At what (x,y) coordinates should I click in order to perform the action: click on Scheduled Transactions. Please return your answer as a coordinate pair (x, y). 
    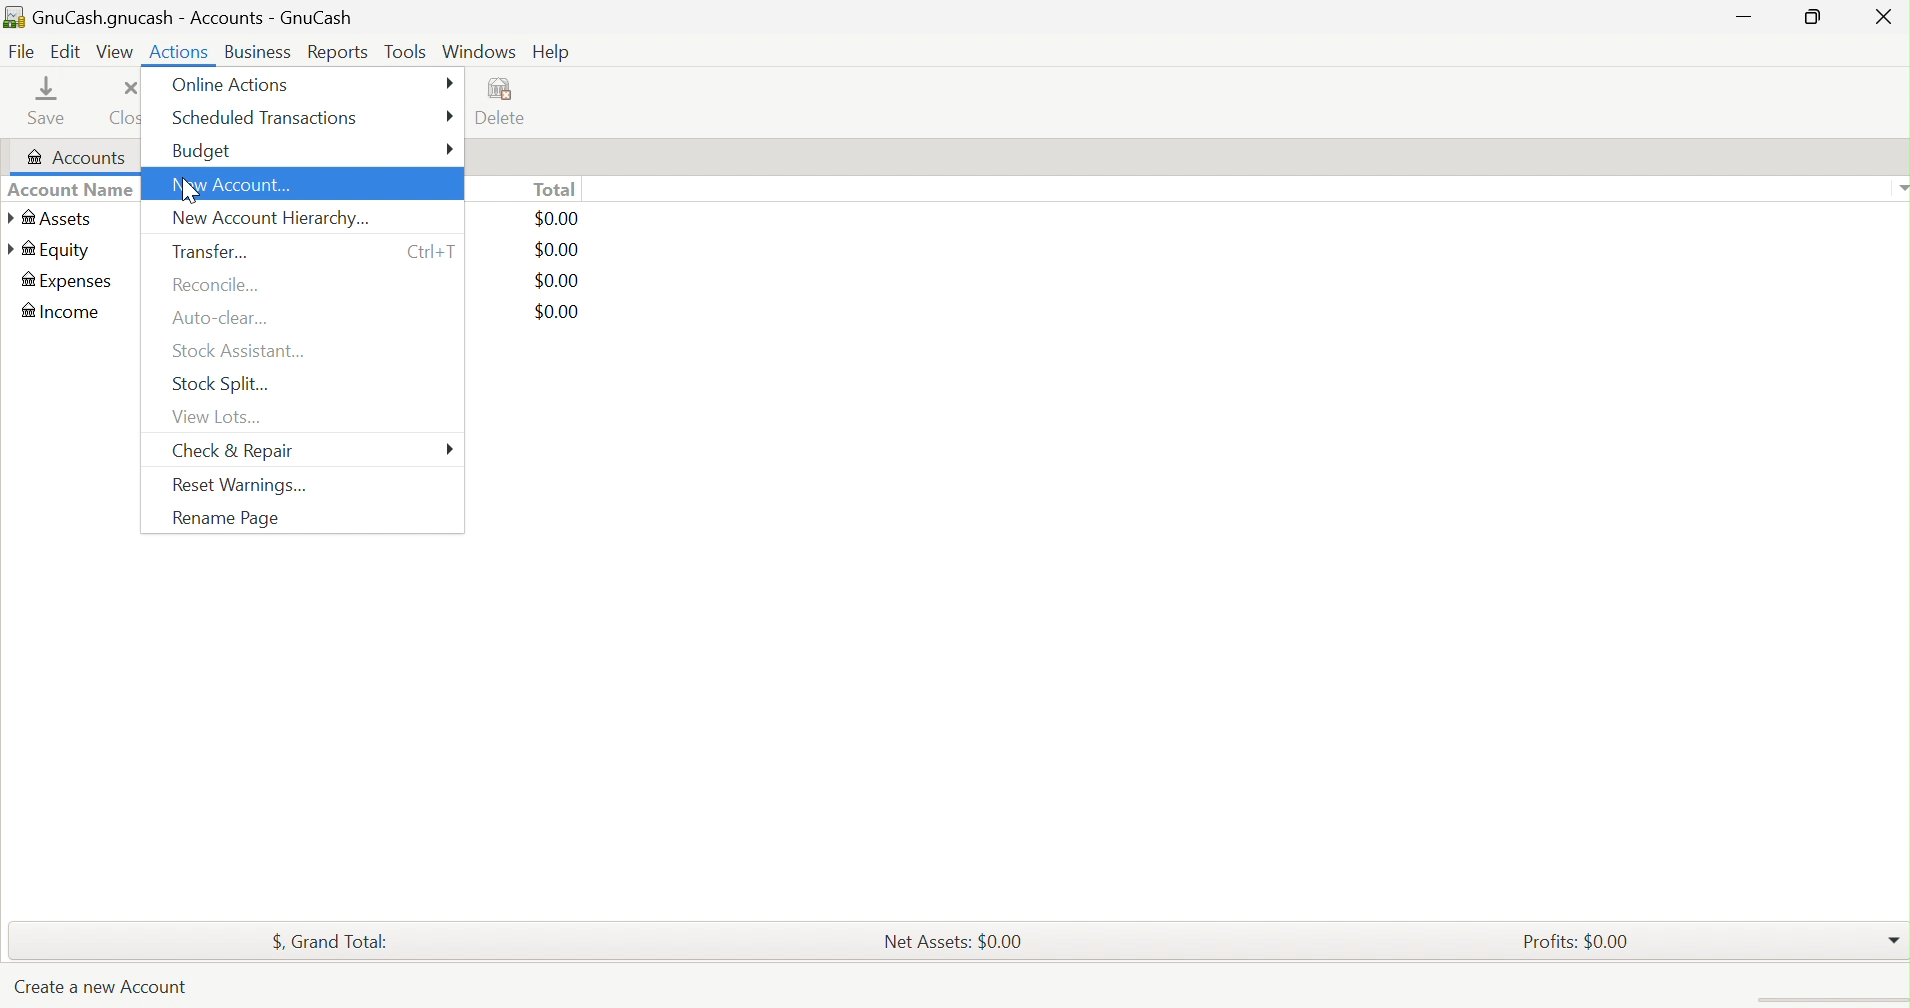
    Looking at the image, I should click on (269, 117).